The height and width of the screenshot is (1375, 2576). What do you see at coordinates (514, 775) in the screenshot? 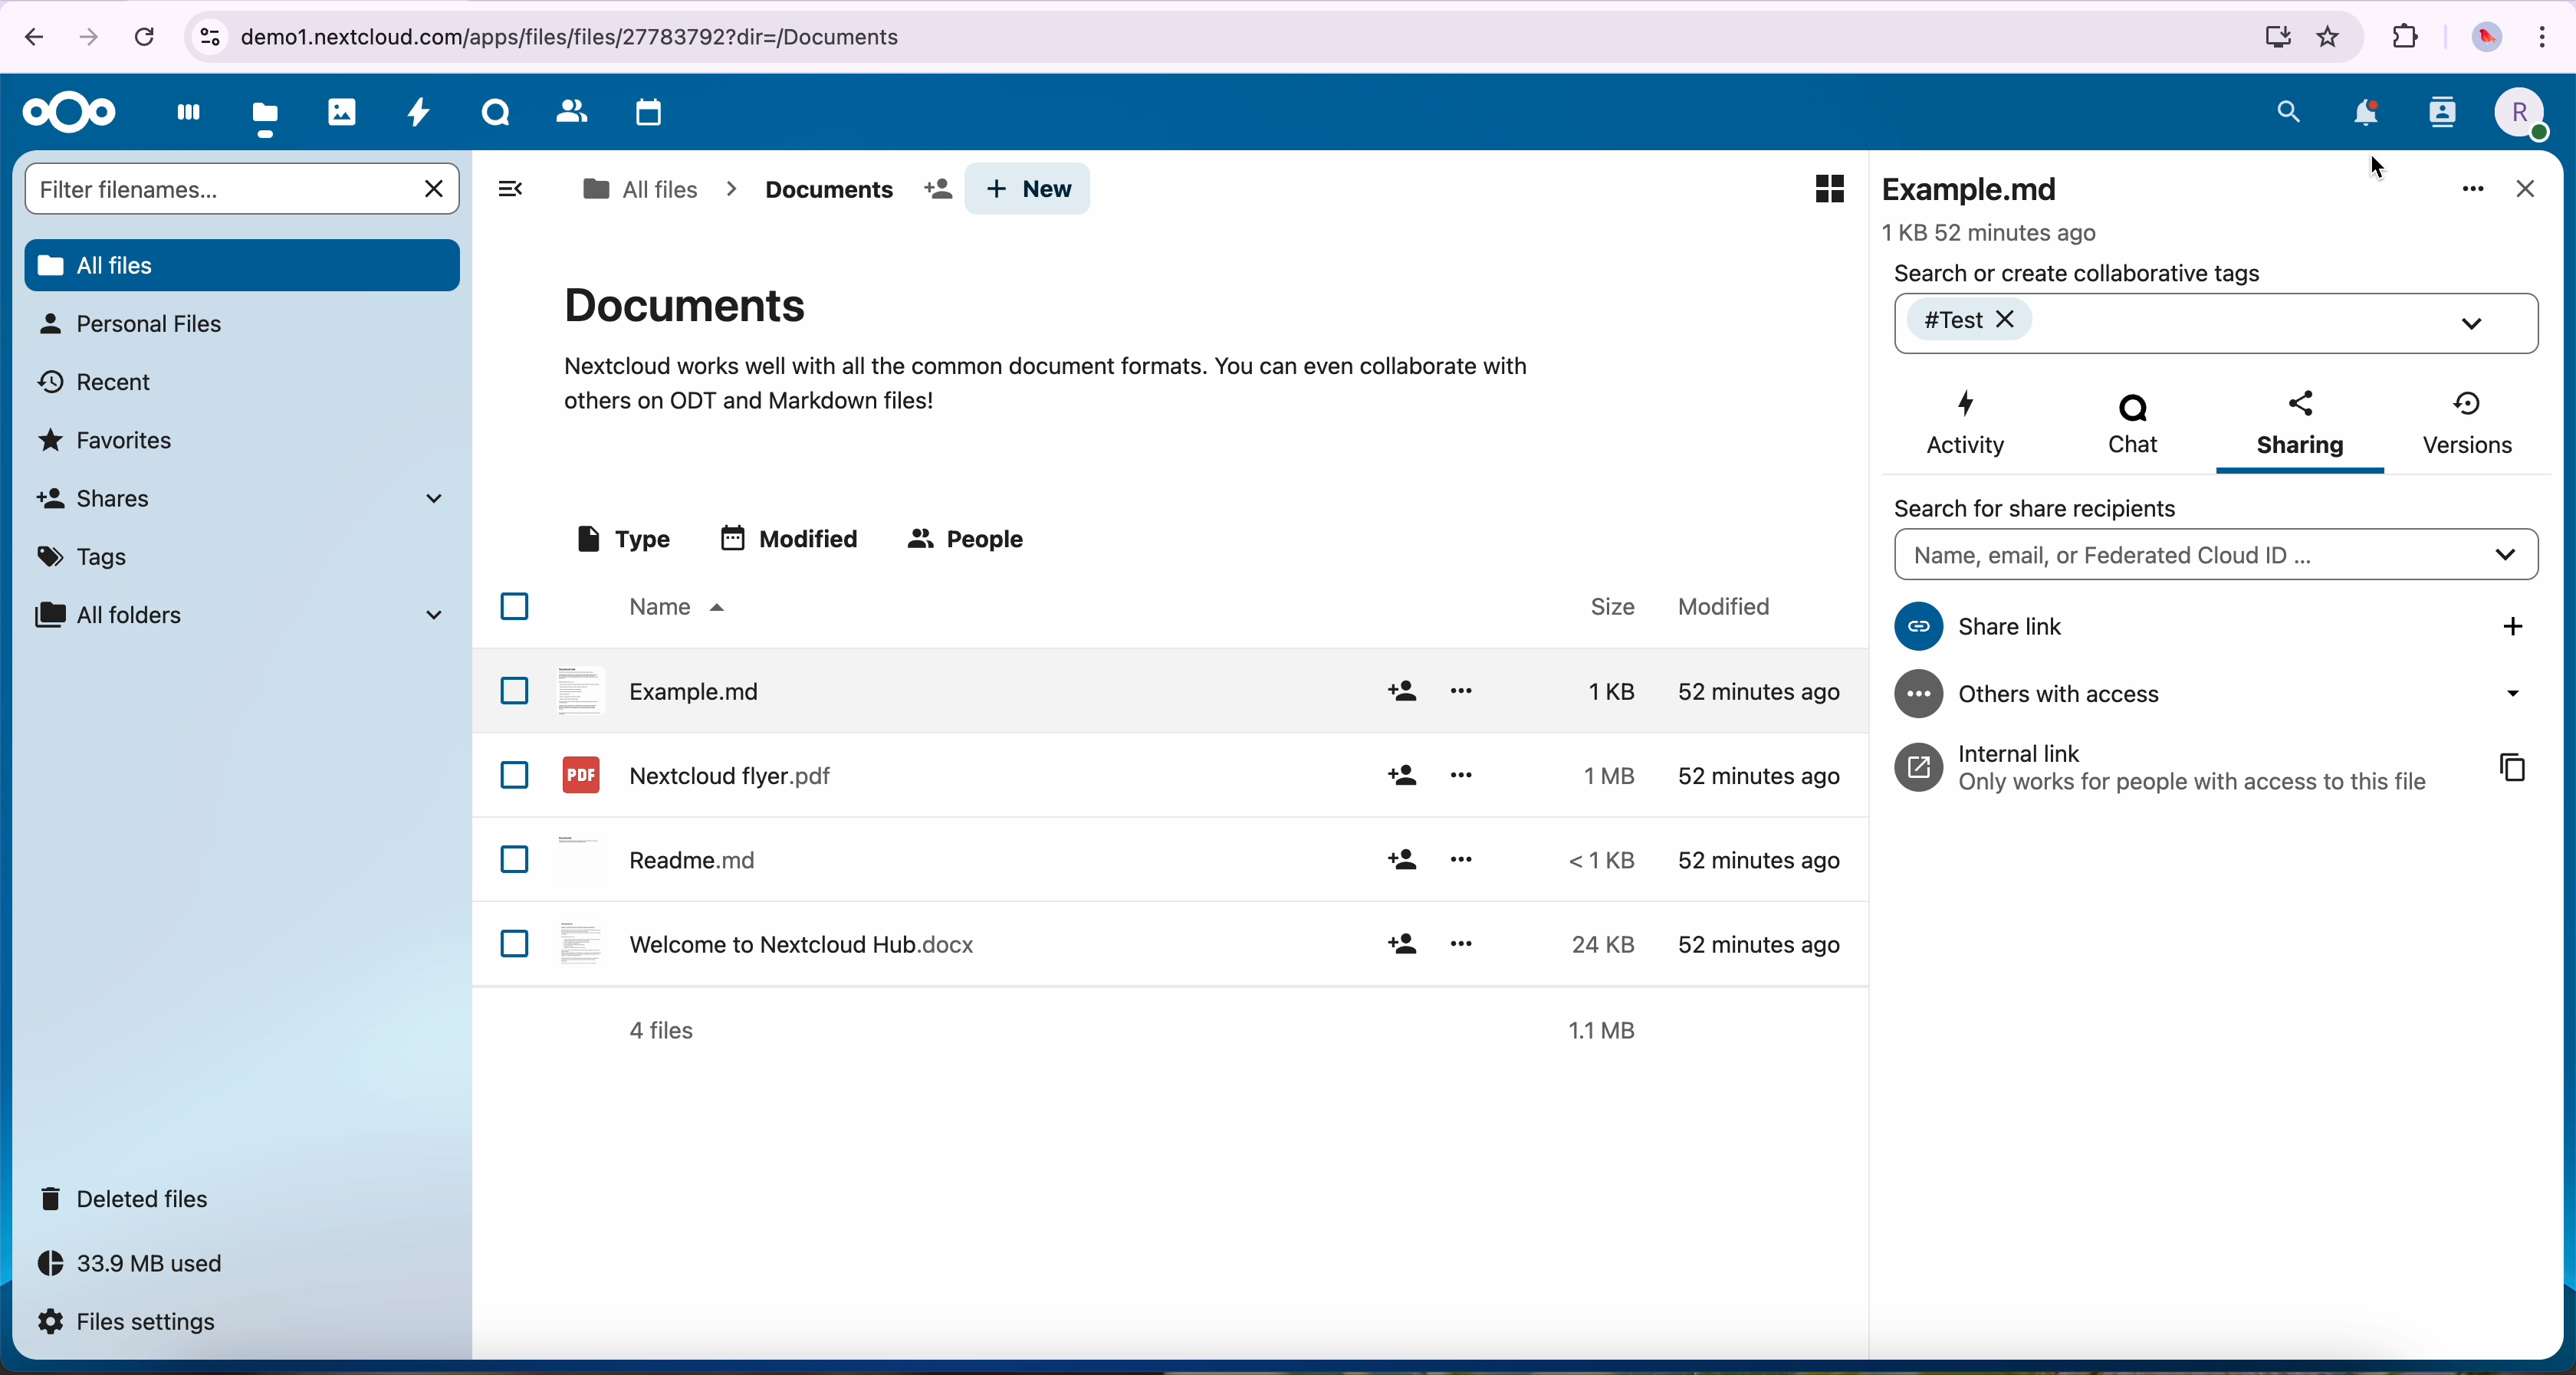
I see `checkbox` at bounding box center [514, 775].